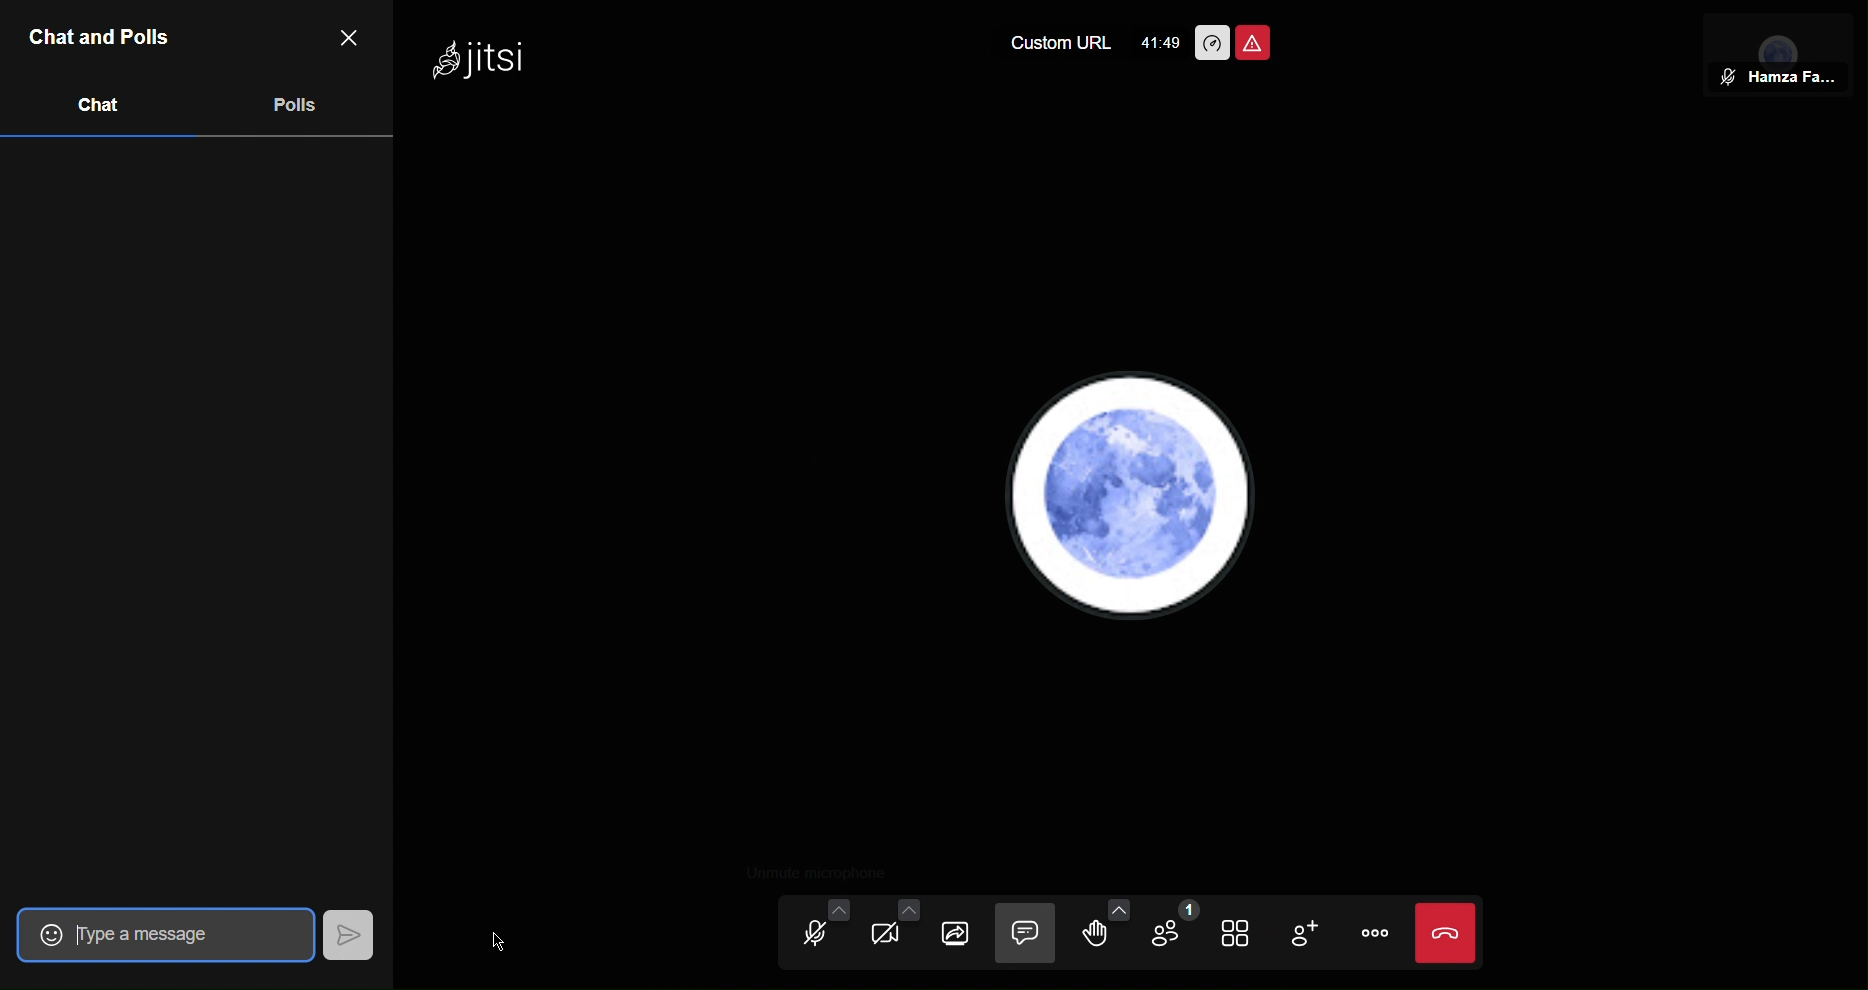 This screenshot has width=1868, height=990. I want to click on Jitsi, so click(484, 57).